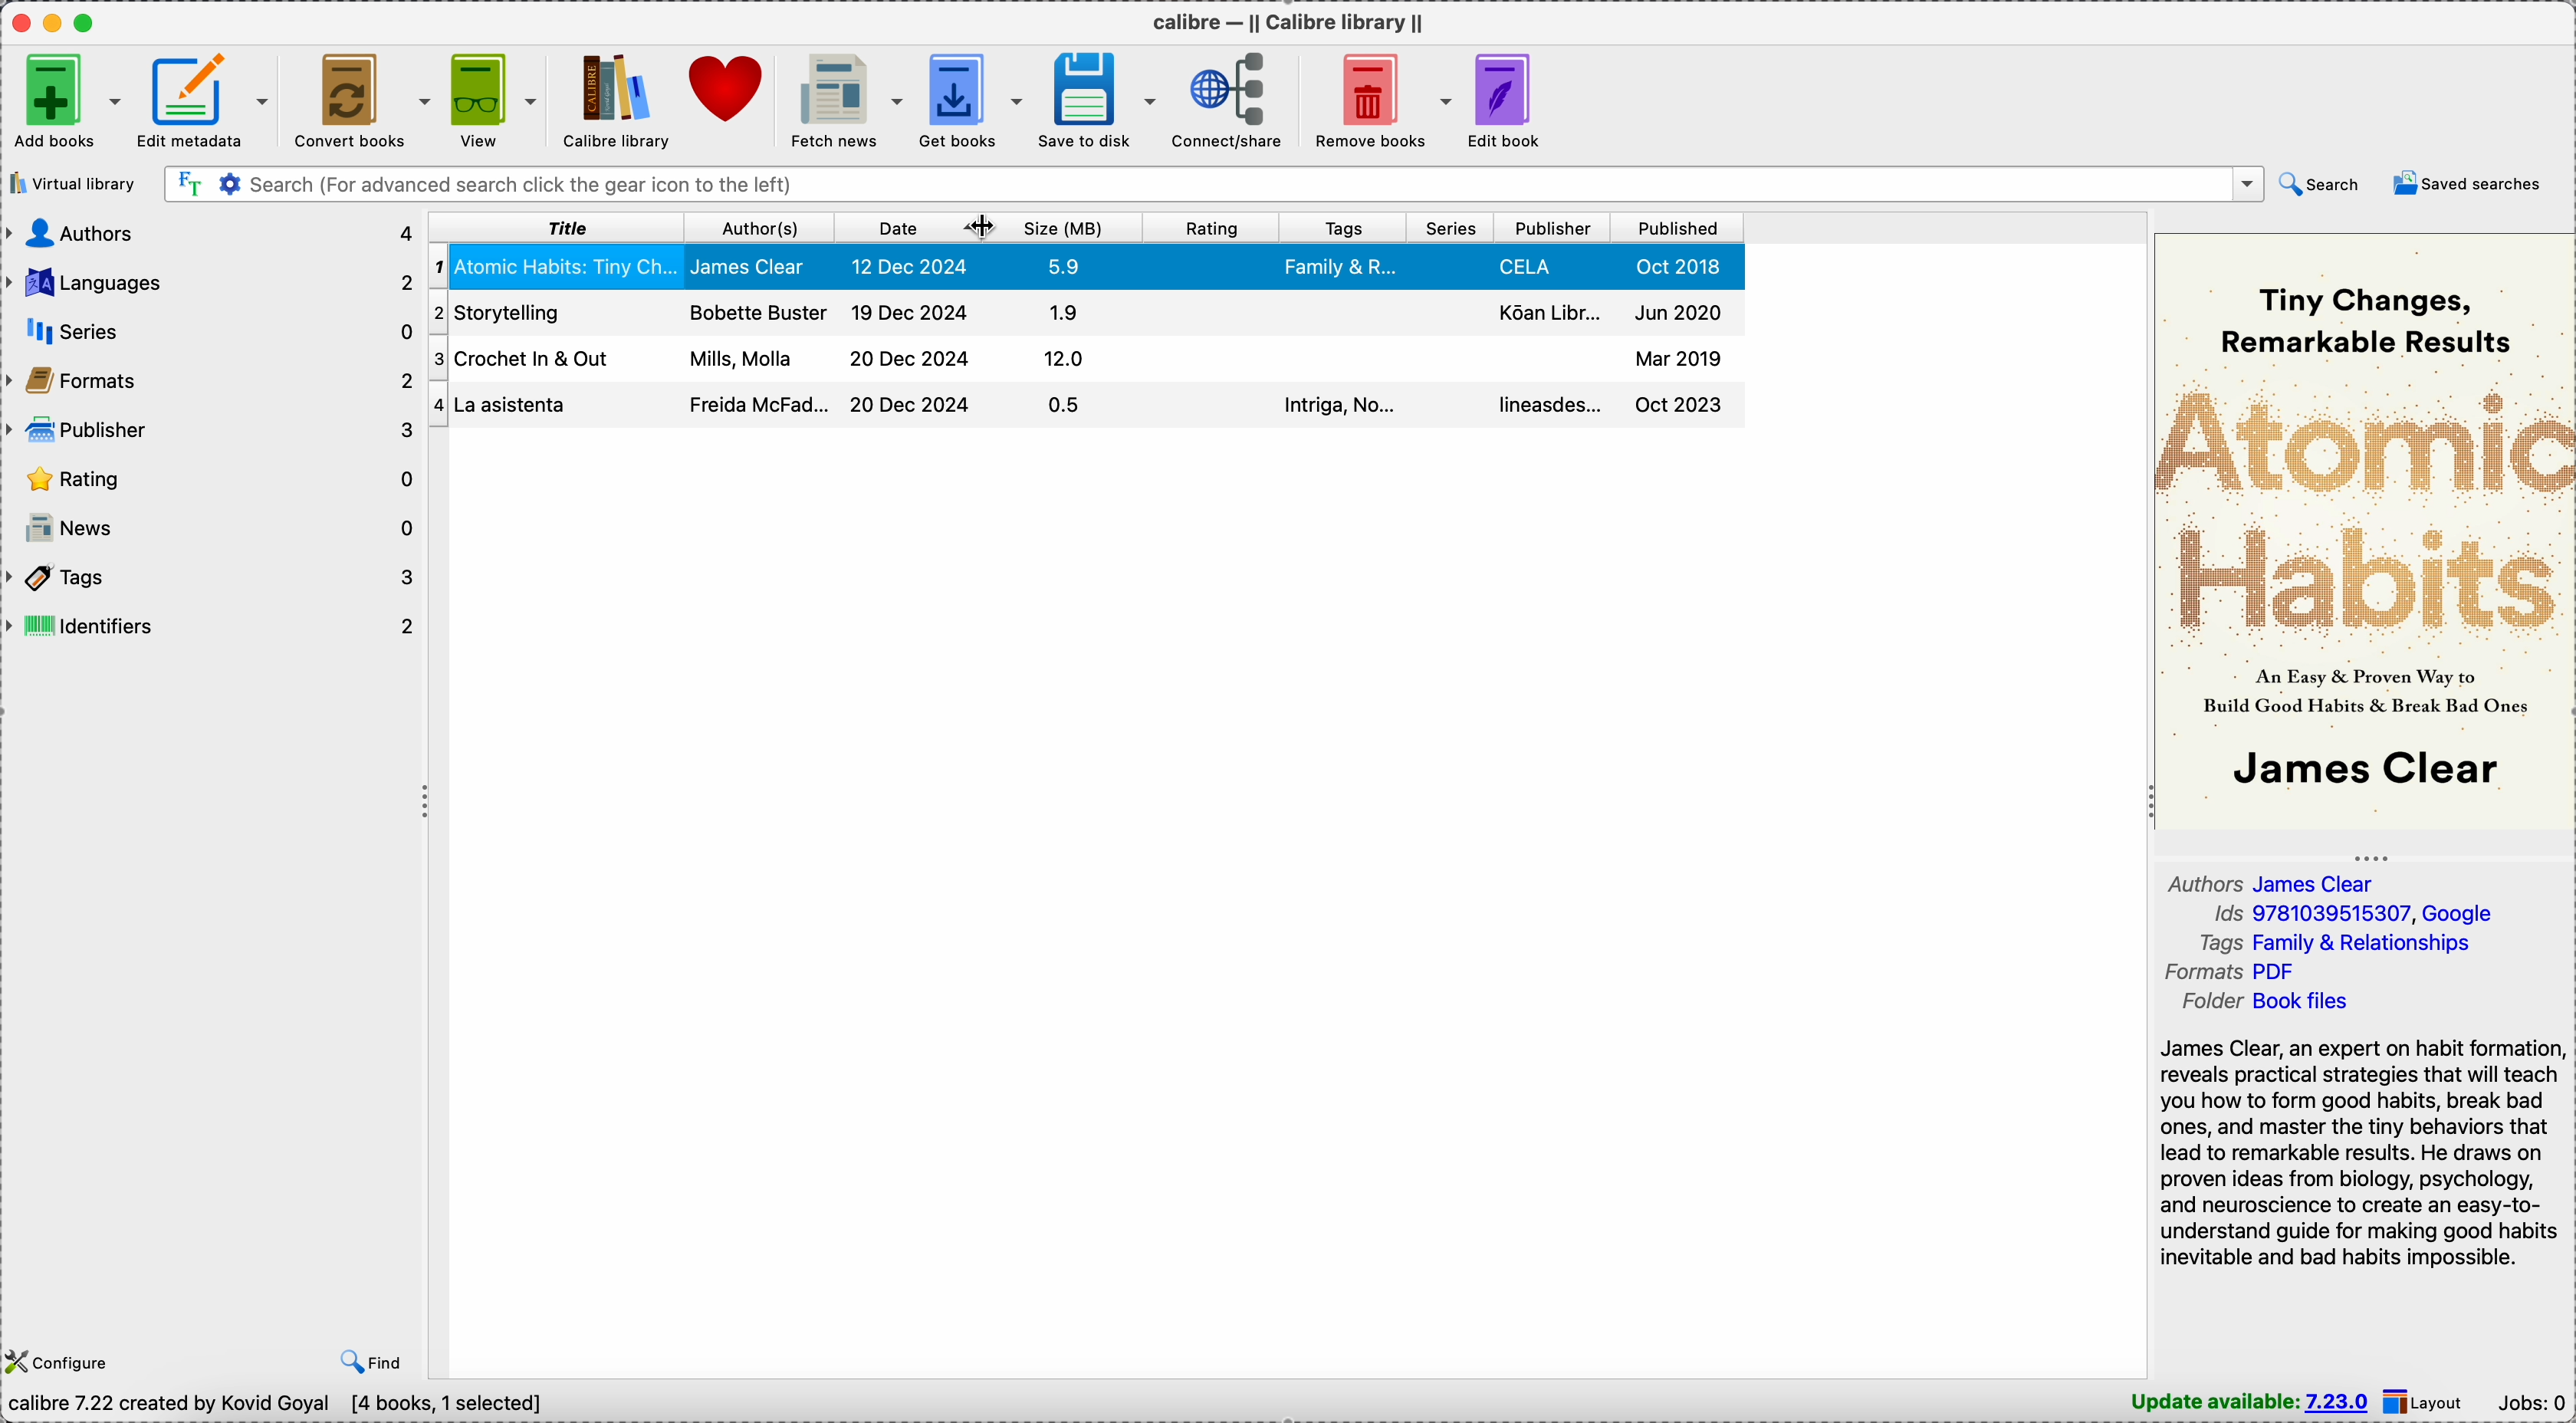  What do you see at coordinates (364, 99) in the screenshot?
I see `convert books` at bounding box center [364, 99].